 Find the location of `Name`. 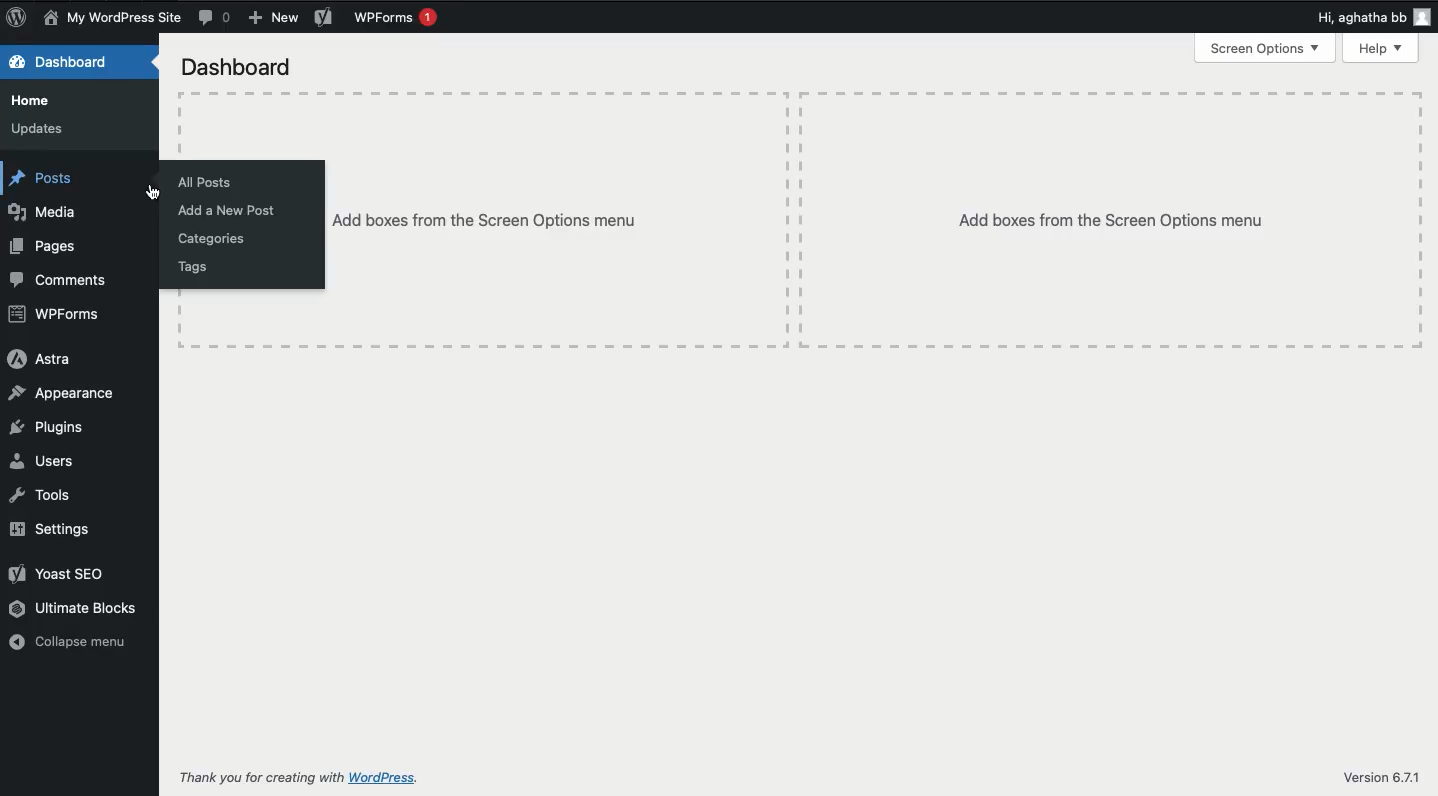

Name is located at coordinates (112, 19).